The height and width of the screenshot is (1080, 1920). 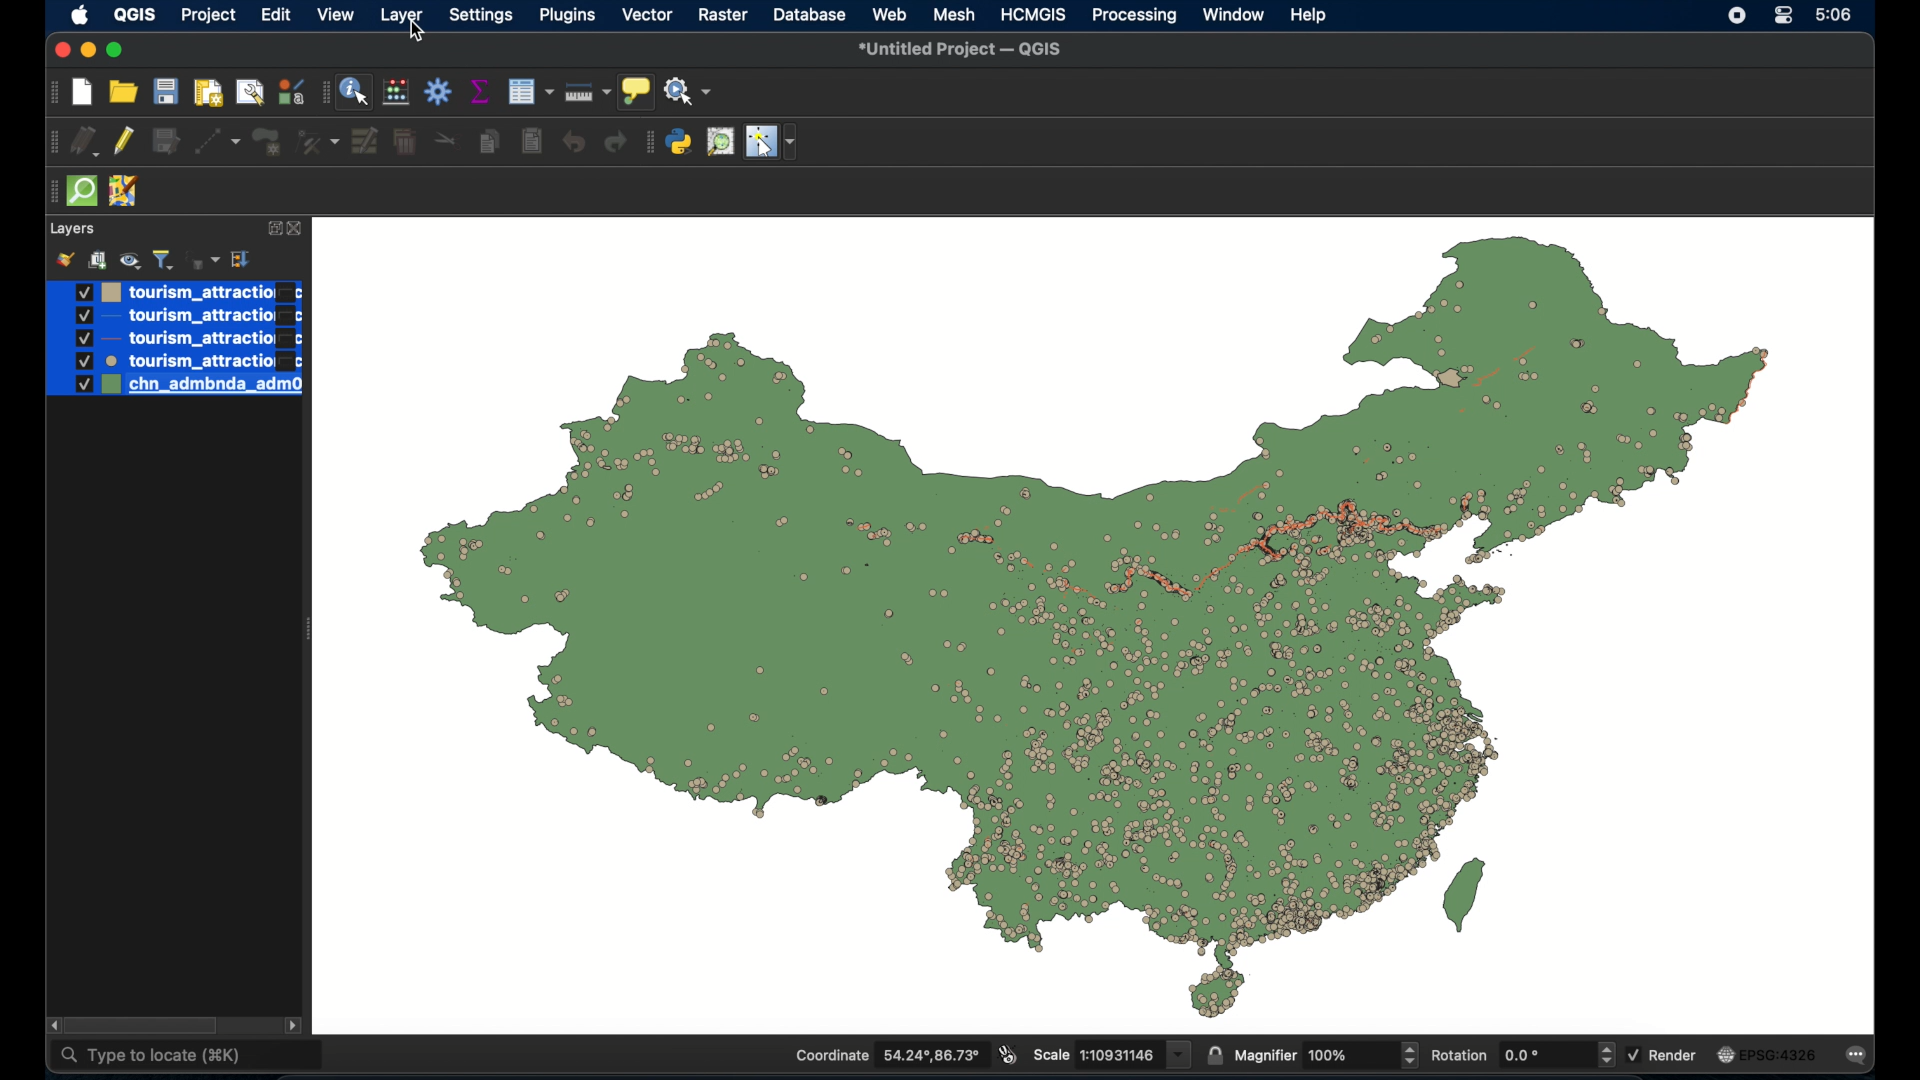 I want to click on project, so click(x=205, y=15).